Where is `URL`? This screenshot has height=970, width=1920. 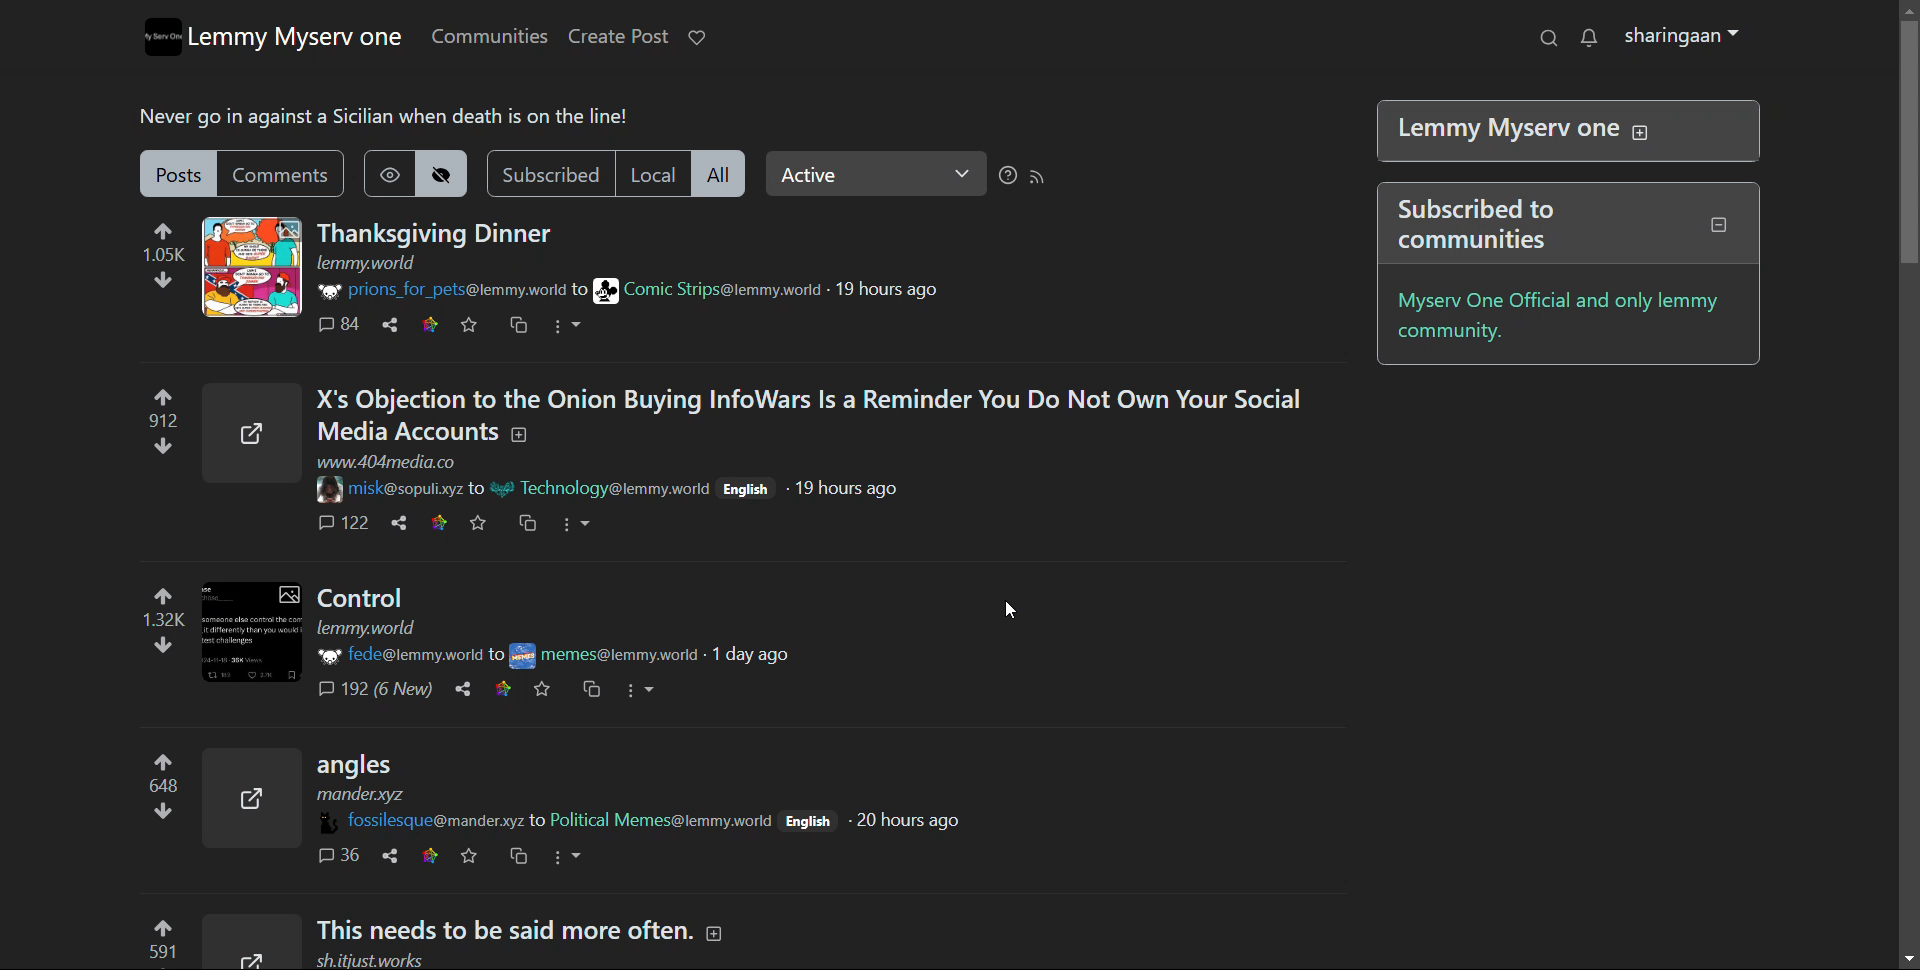 URL is located at coordinates (394, 463).